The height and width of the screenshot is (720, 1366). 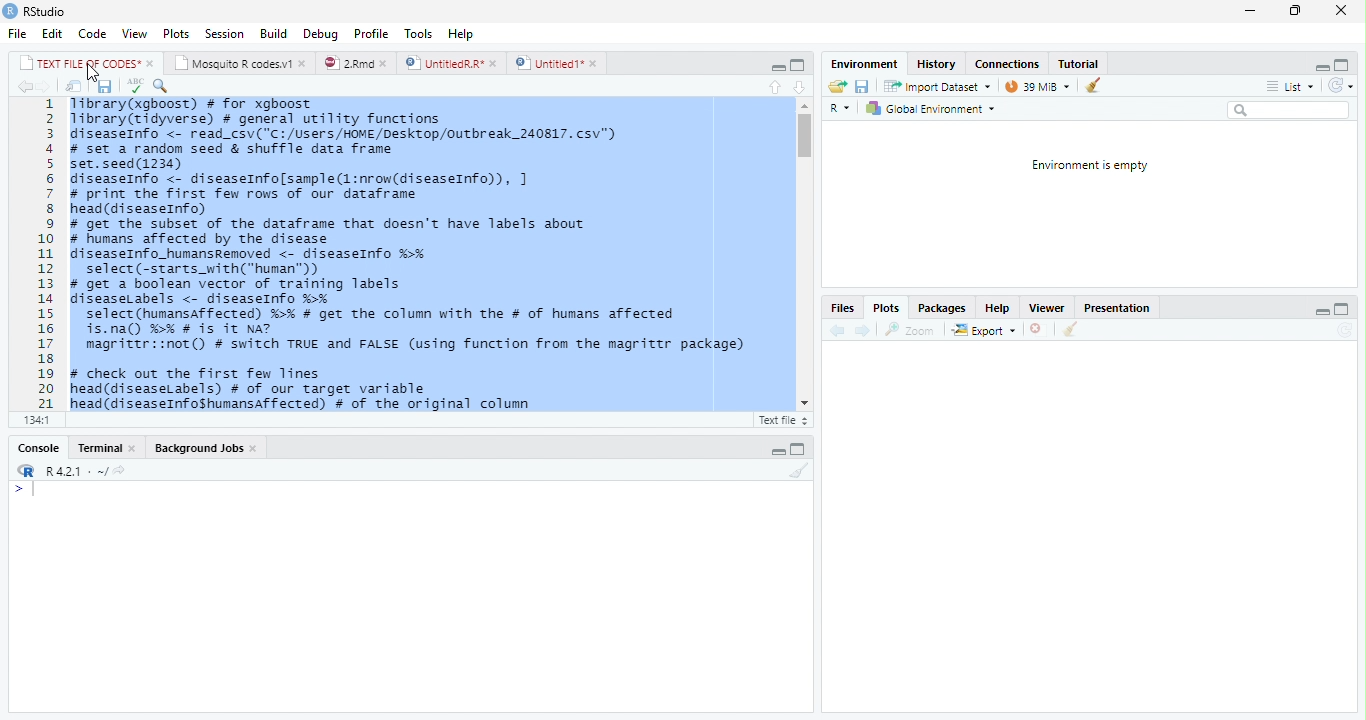 What do you see at coordinates (936, 85) in the screenshot?
I see `Import dataset` at bounding box center [936, 85].